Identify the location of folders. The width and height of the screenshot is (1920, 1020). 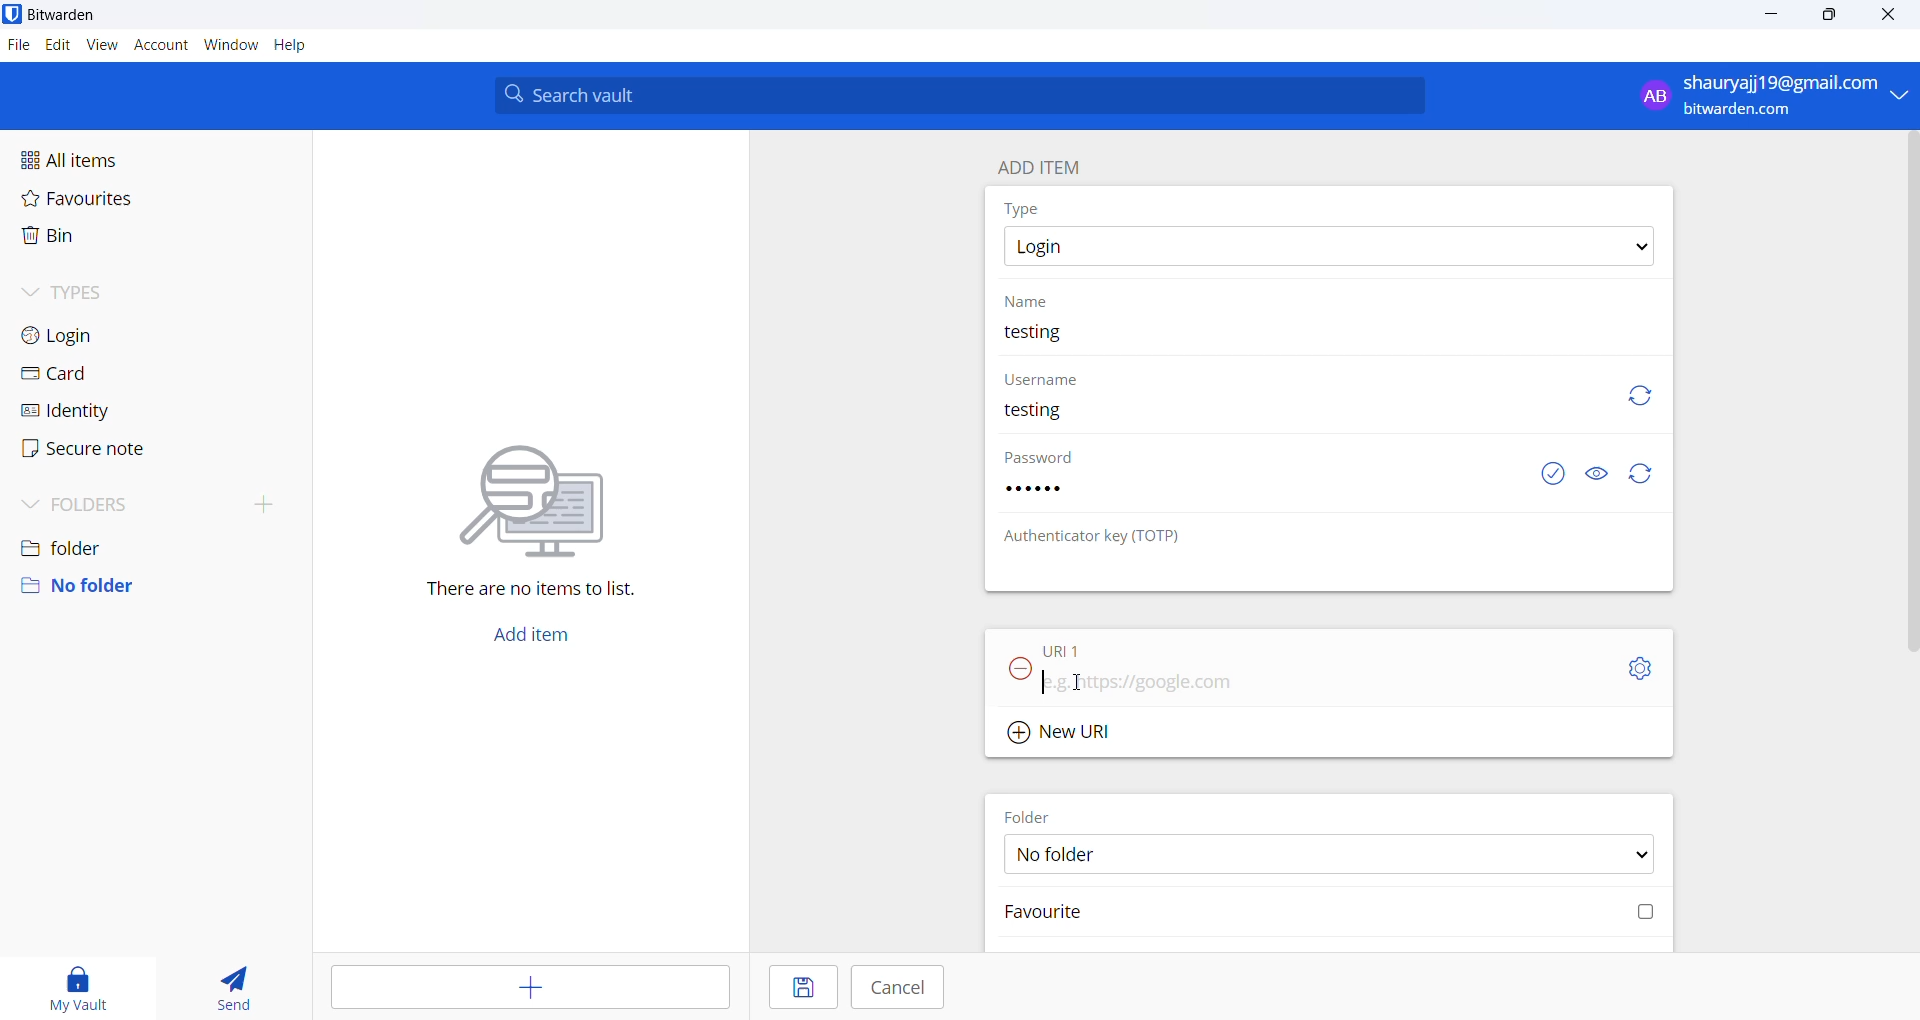
(160, 500).